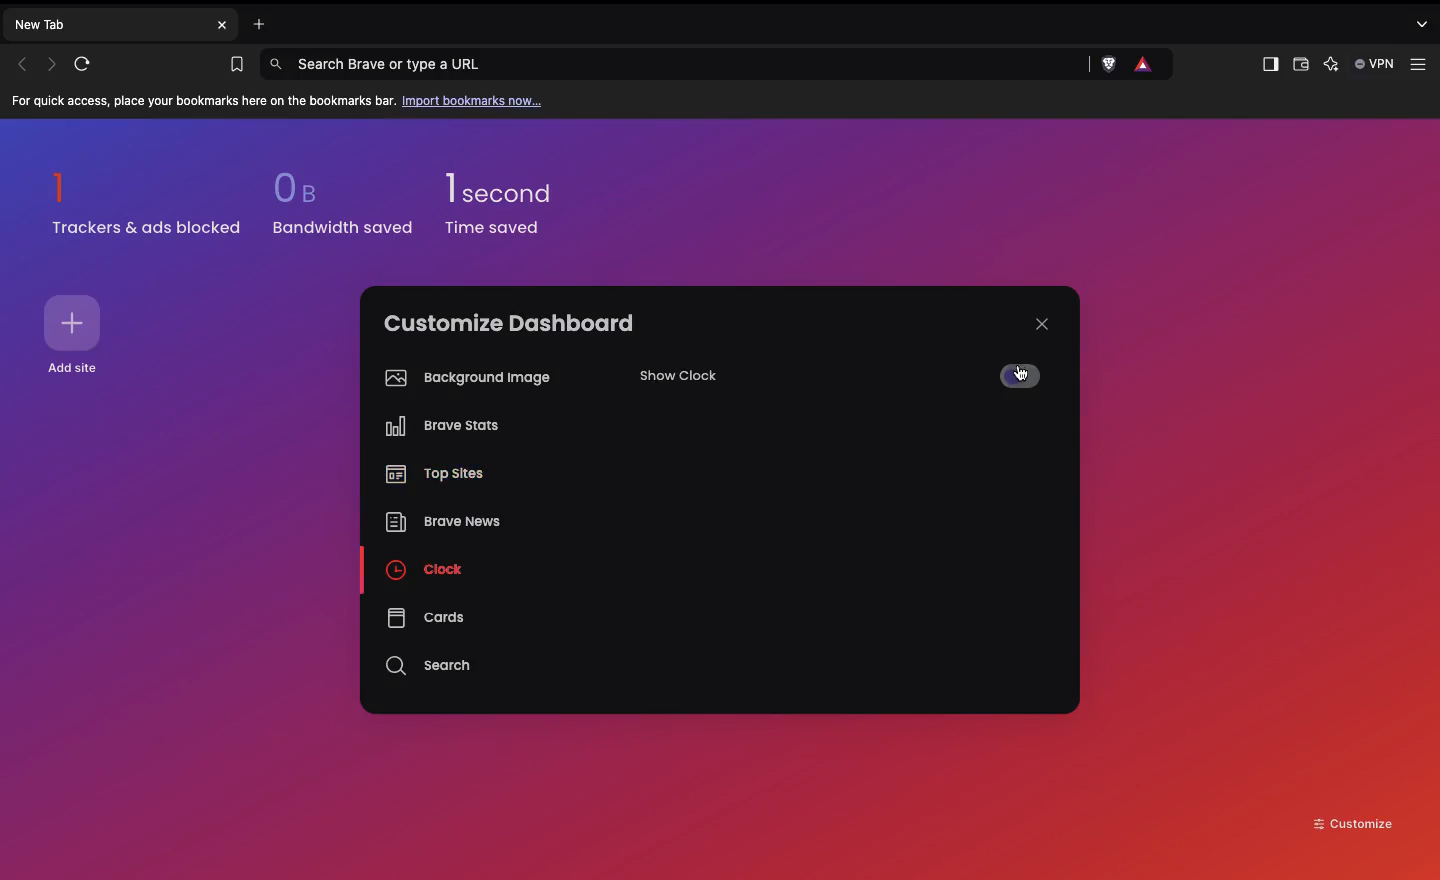  Describe the element at coordinates (429, 568) in the screenshot. I see `On clock` at that location.